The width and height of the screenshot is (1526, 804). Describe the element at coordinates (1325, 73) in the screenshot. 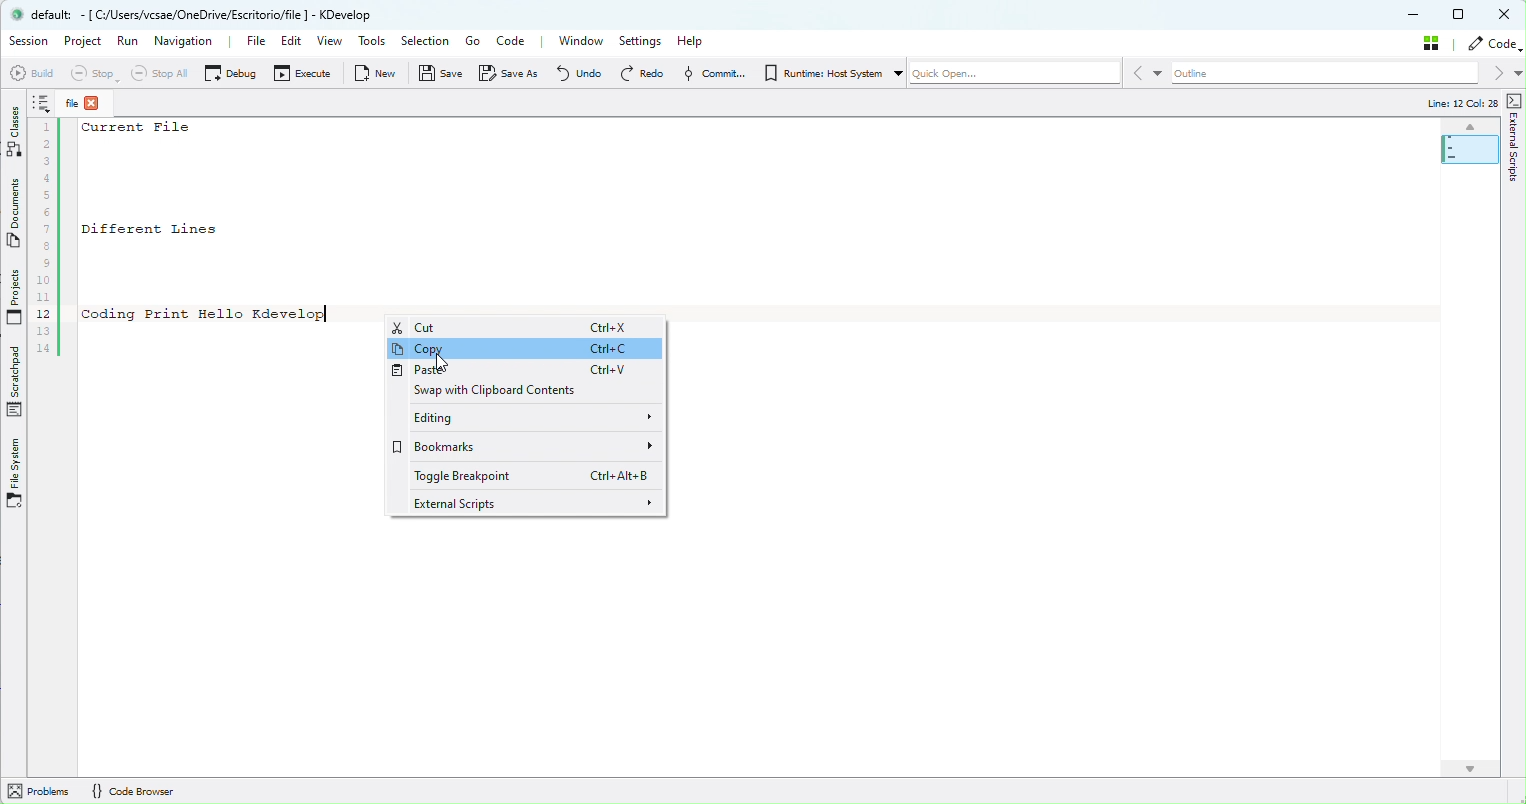

I see `Outline` at that location.